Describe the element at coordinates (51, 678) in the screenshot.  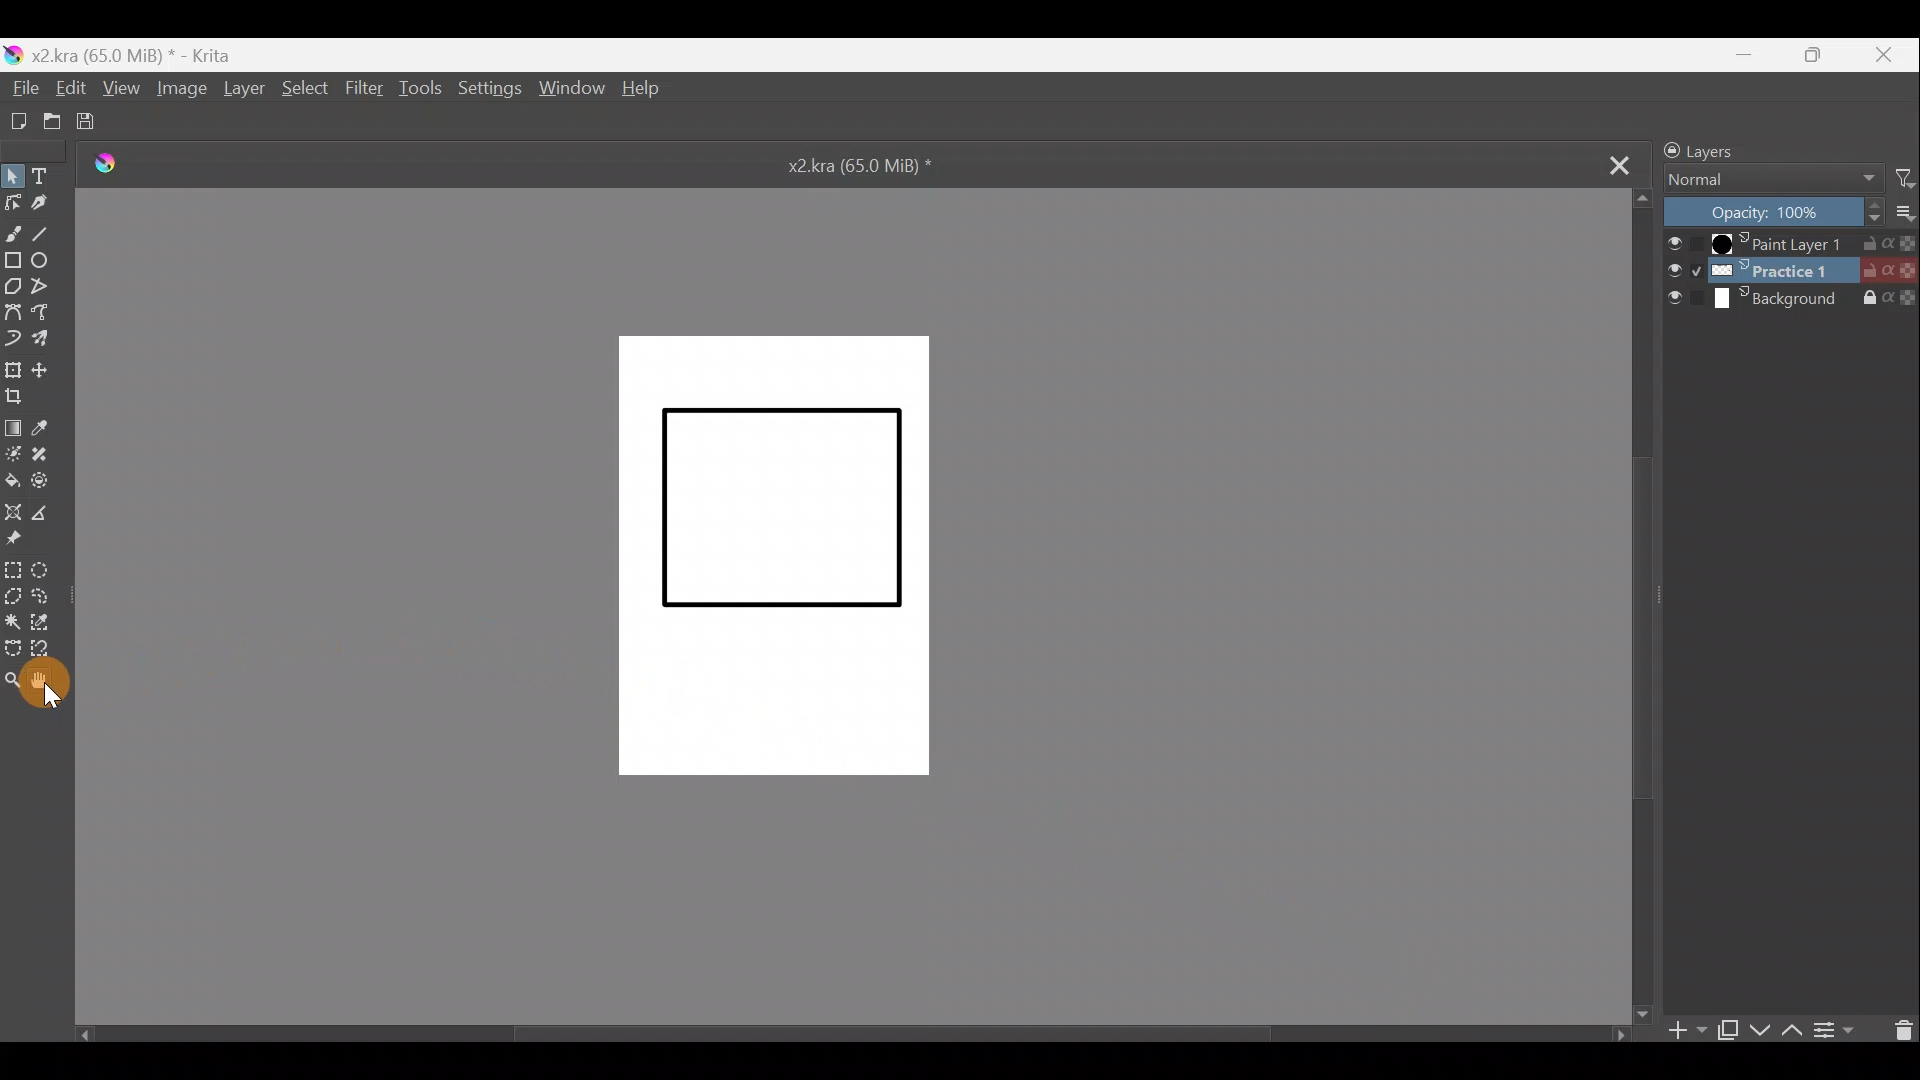
I see `Pan tool` at that location.